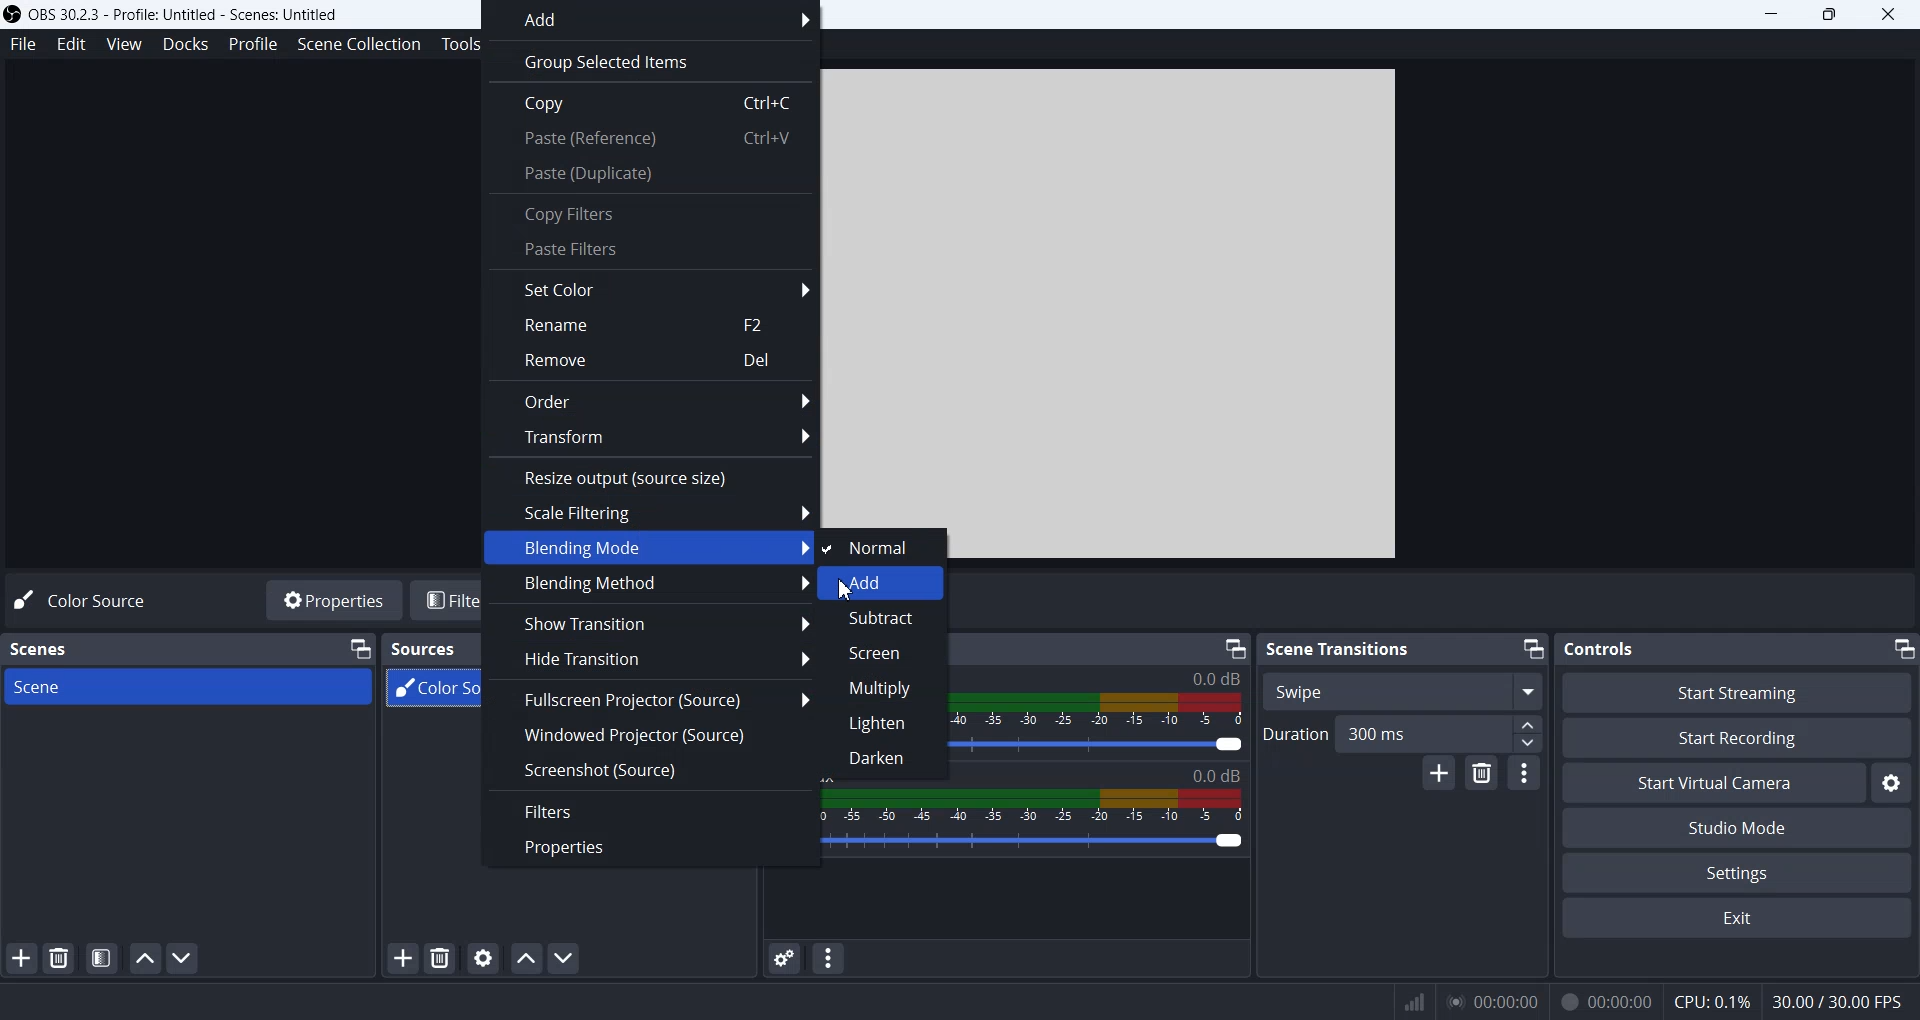 The width and height of the screenshot is (1920, 1020). Describe the element at coordinates (525, 958) in the screenshot. I see `Move source Up` at that location.